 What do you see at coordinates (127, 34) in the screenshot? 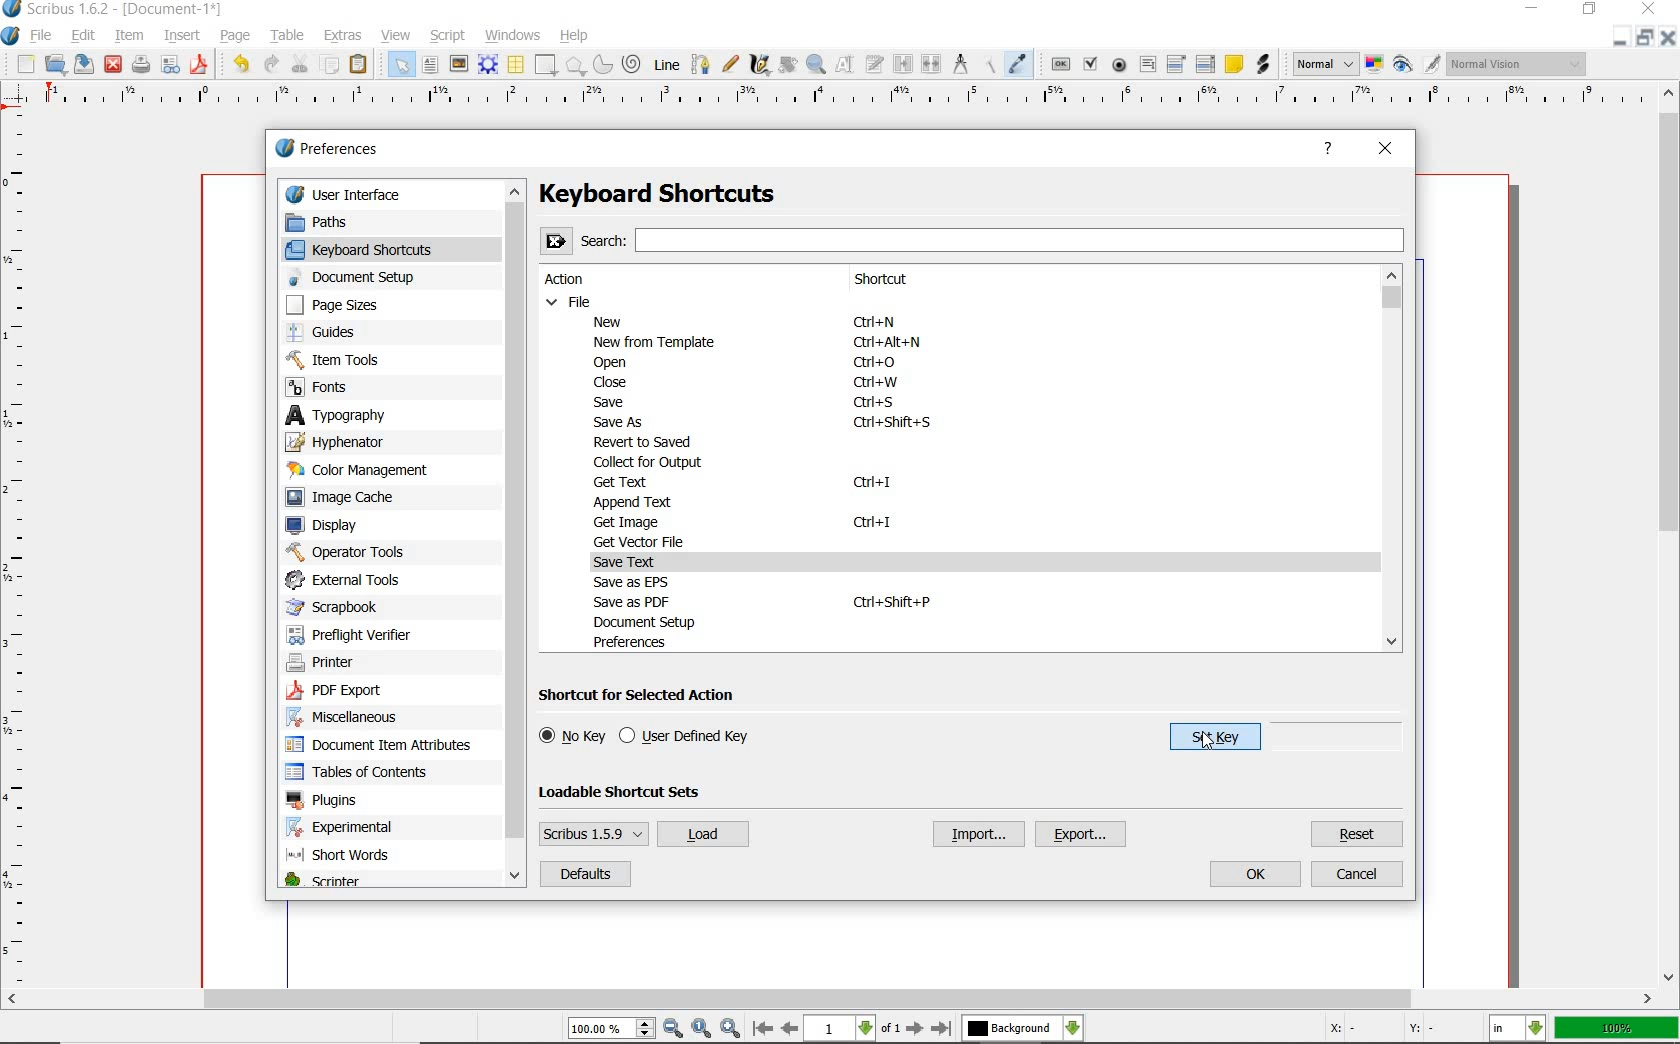
I see `item` at bounding box center [127, 34].